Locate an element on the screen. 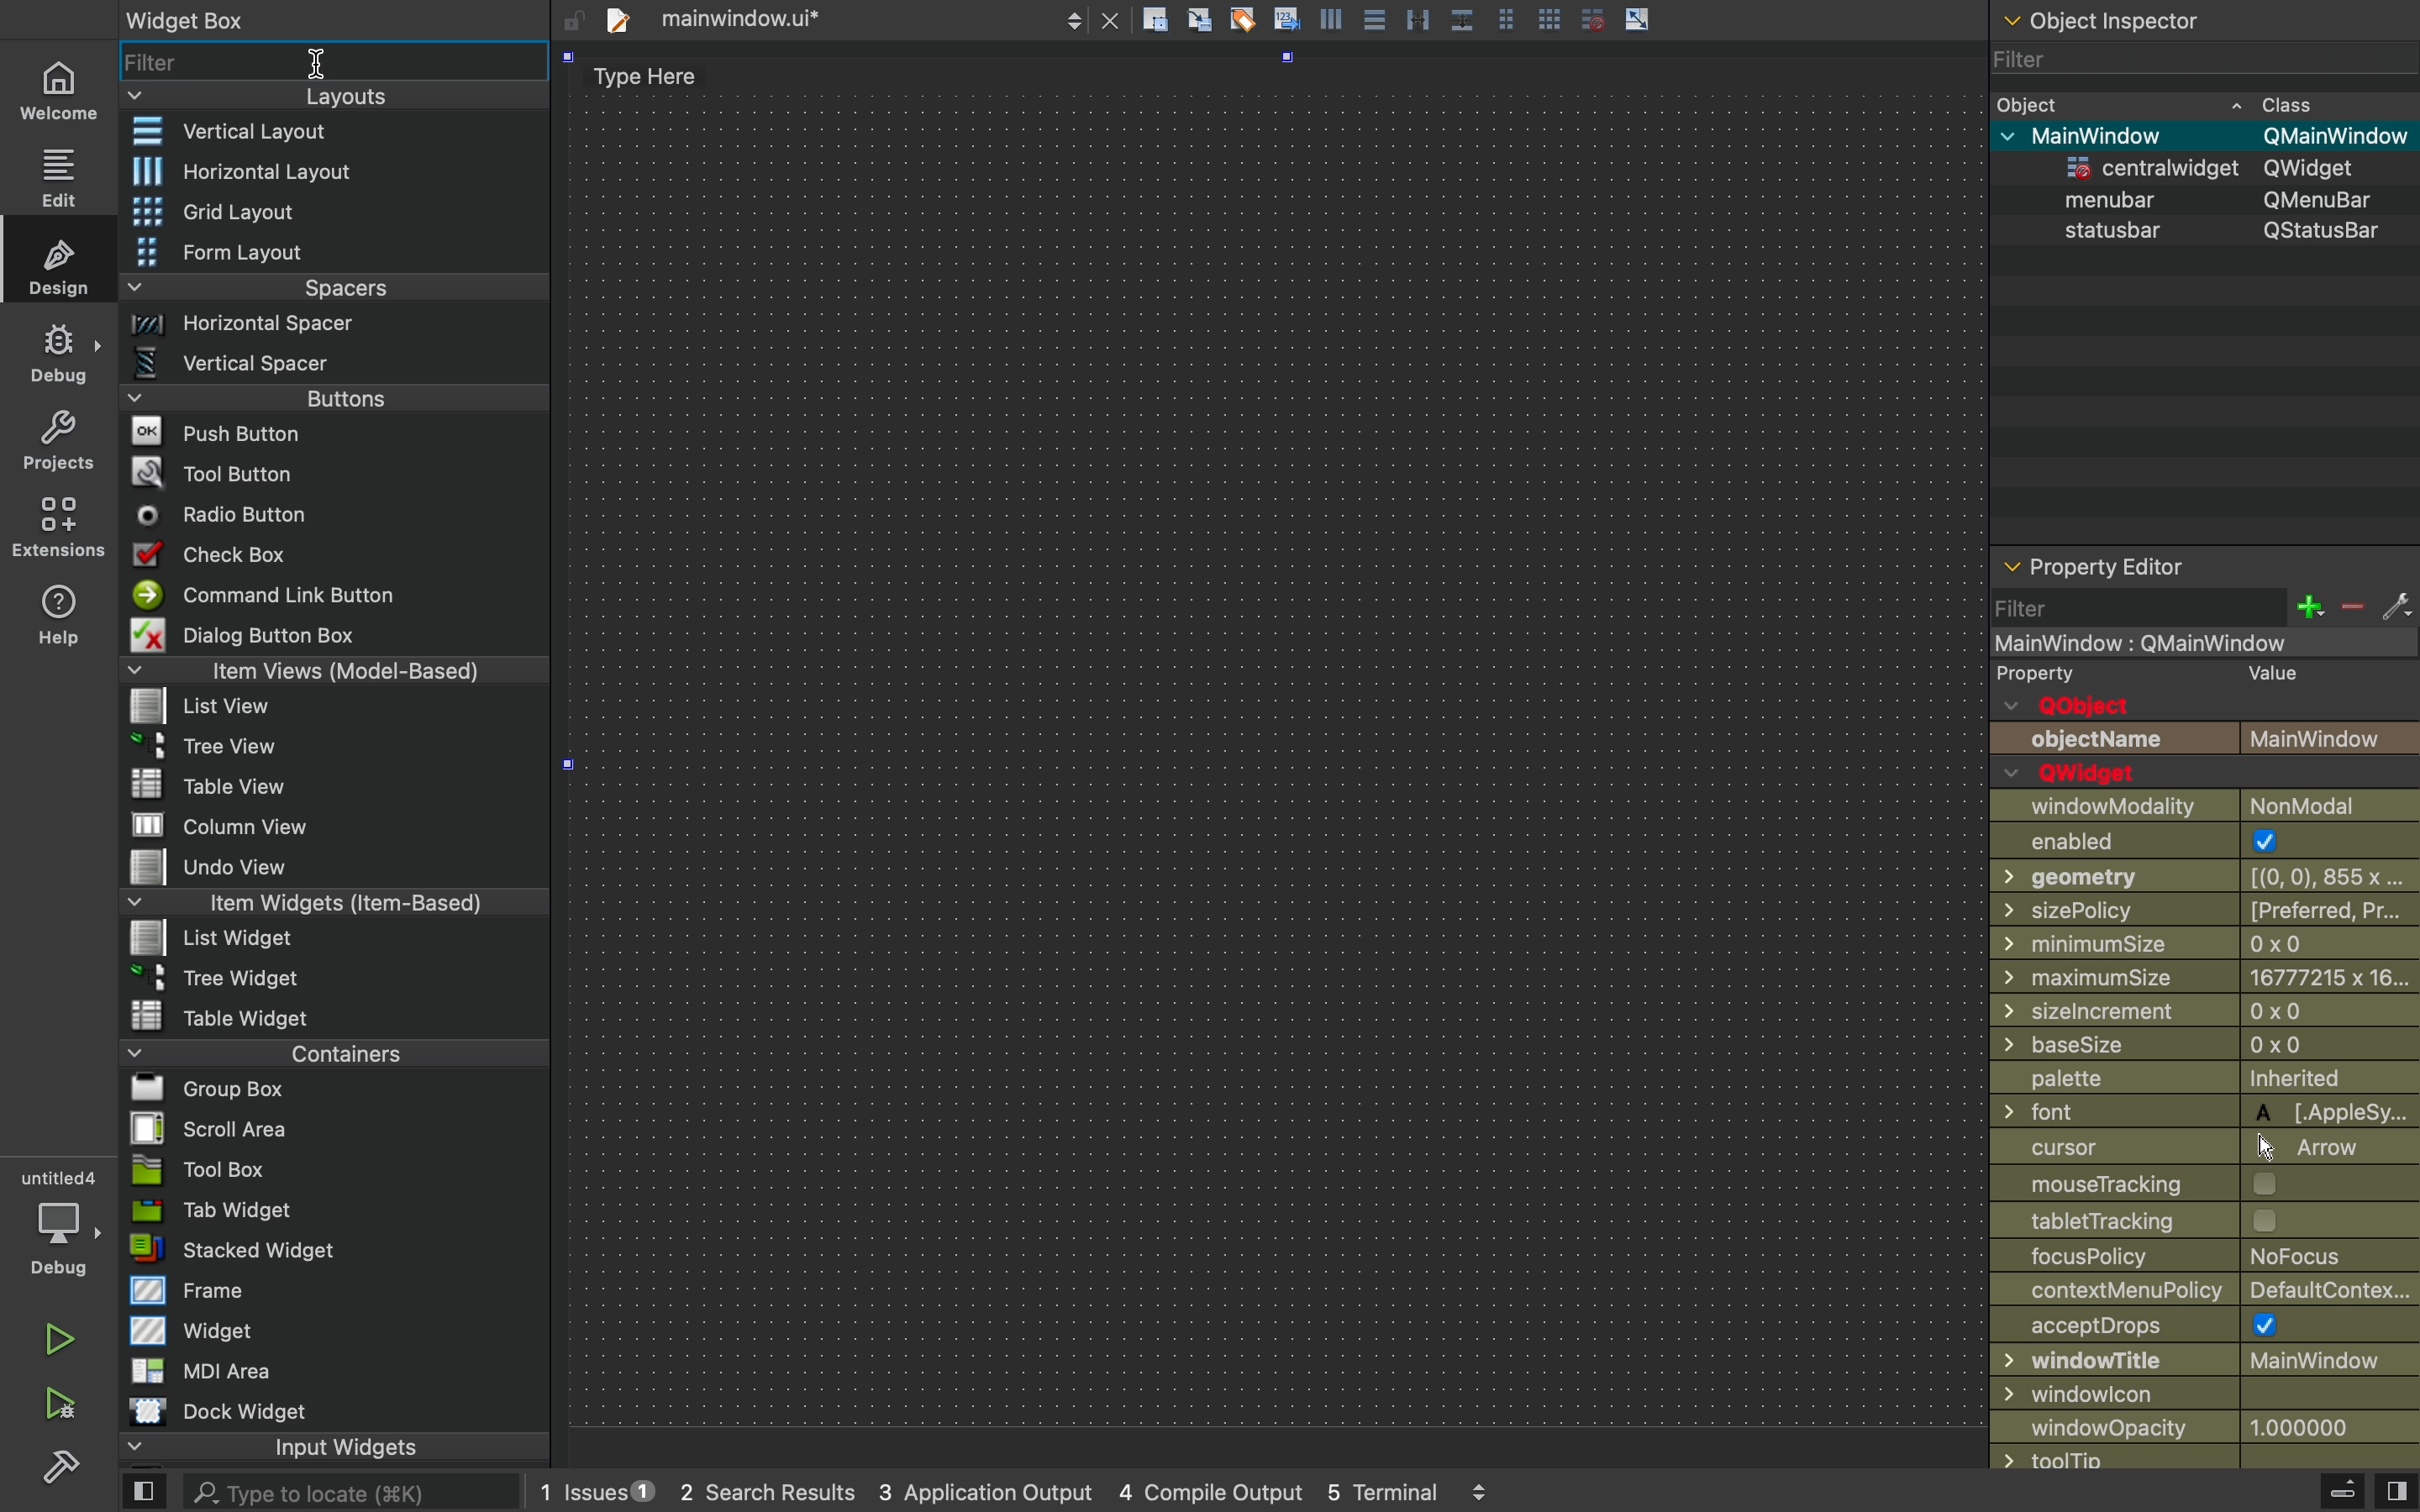  design area is located at coordinates (1265, 760).